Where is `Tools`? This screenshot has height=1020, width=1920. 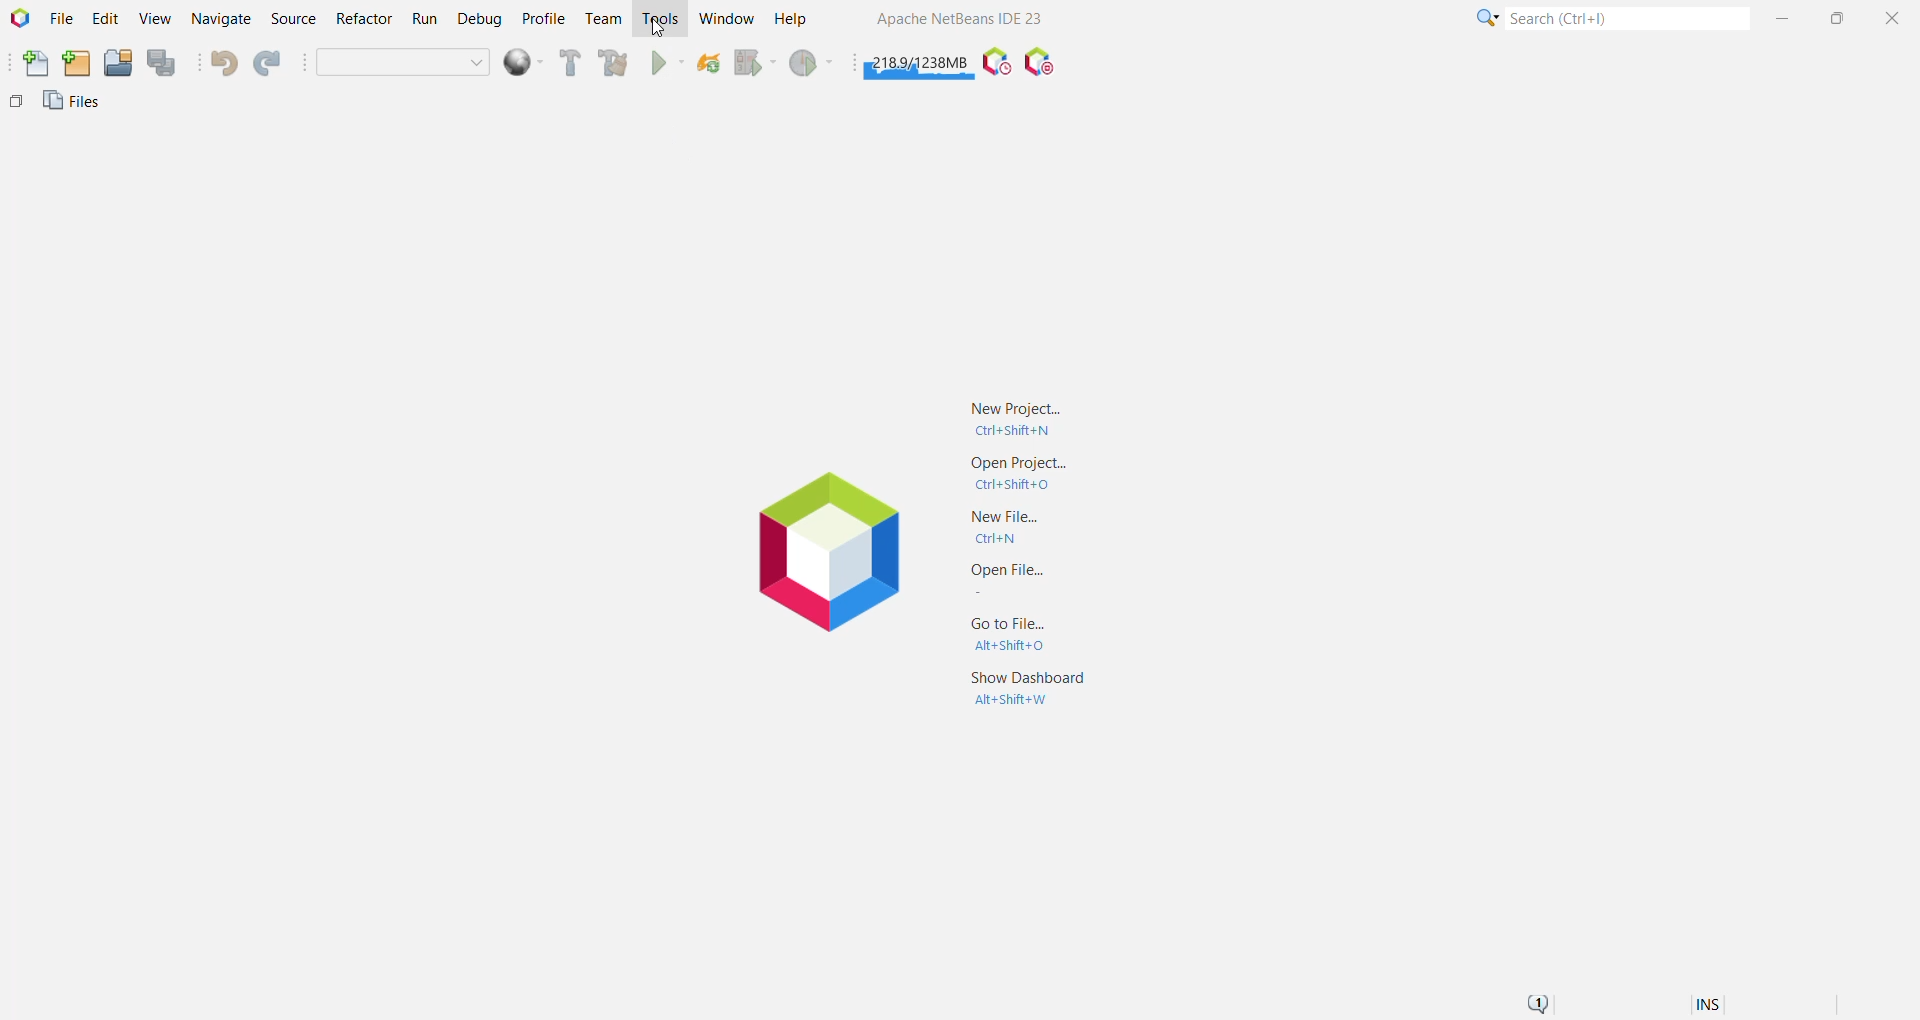 Tools is located at coordinates (661, 17).